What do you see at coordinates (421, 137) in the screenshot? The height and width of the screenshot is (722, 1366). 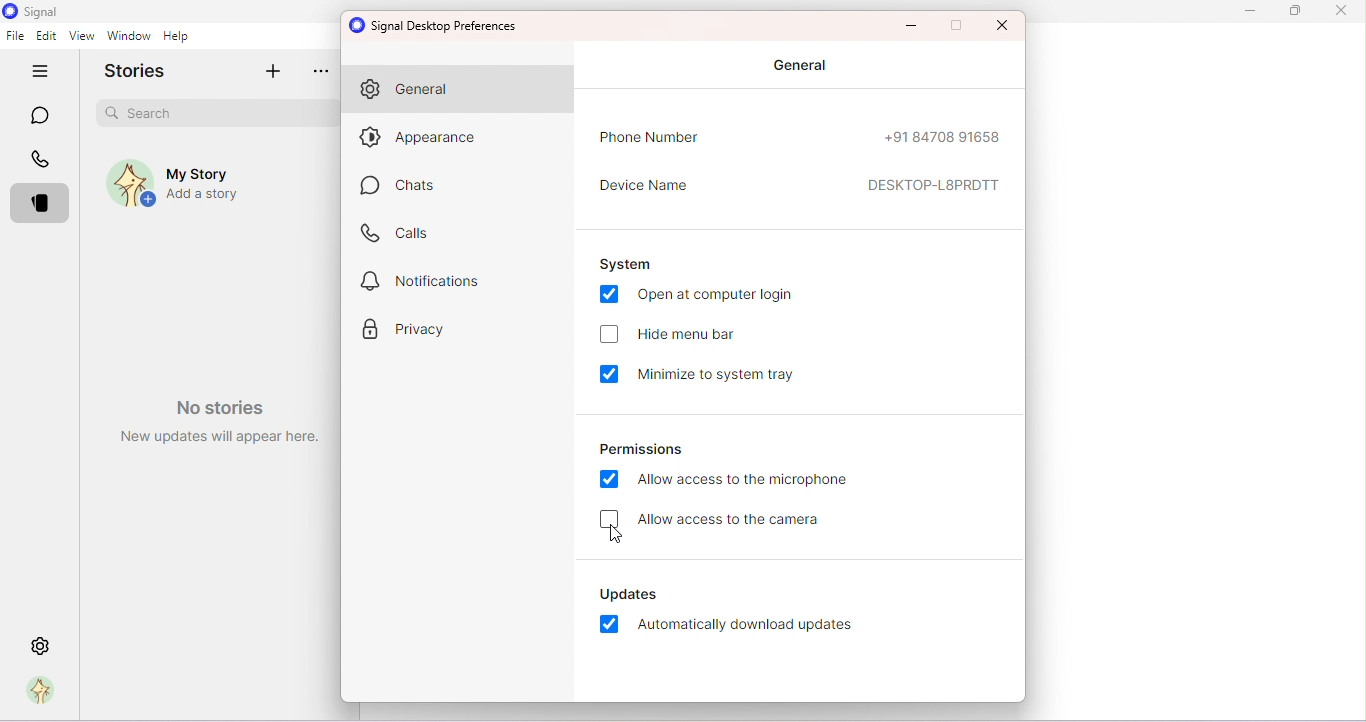 I see `Appearance` at bounding box center [421, 137].